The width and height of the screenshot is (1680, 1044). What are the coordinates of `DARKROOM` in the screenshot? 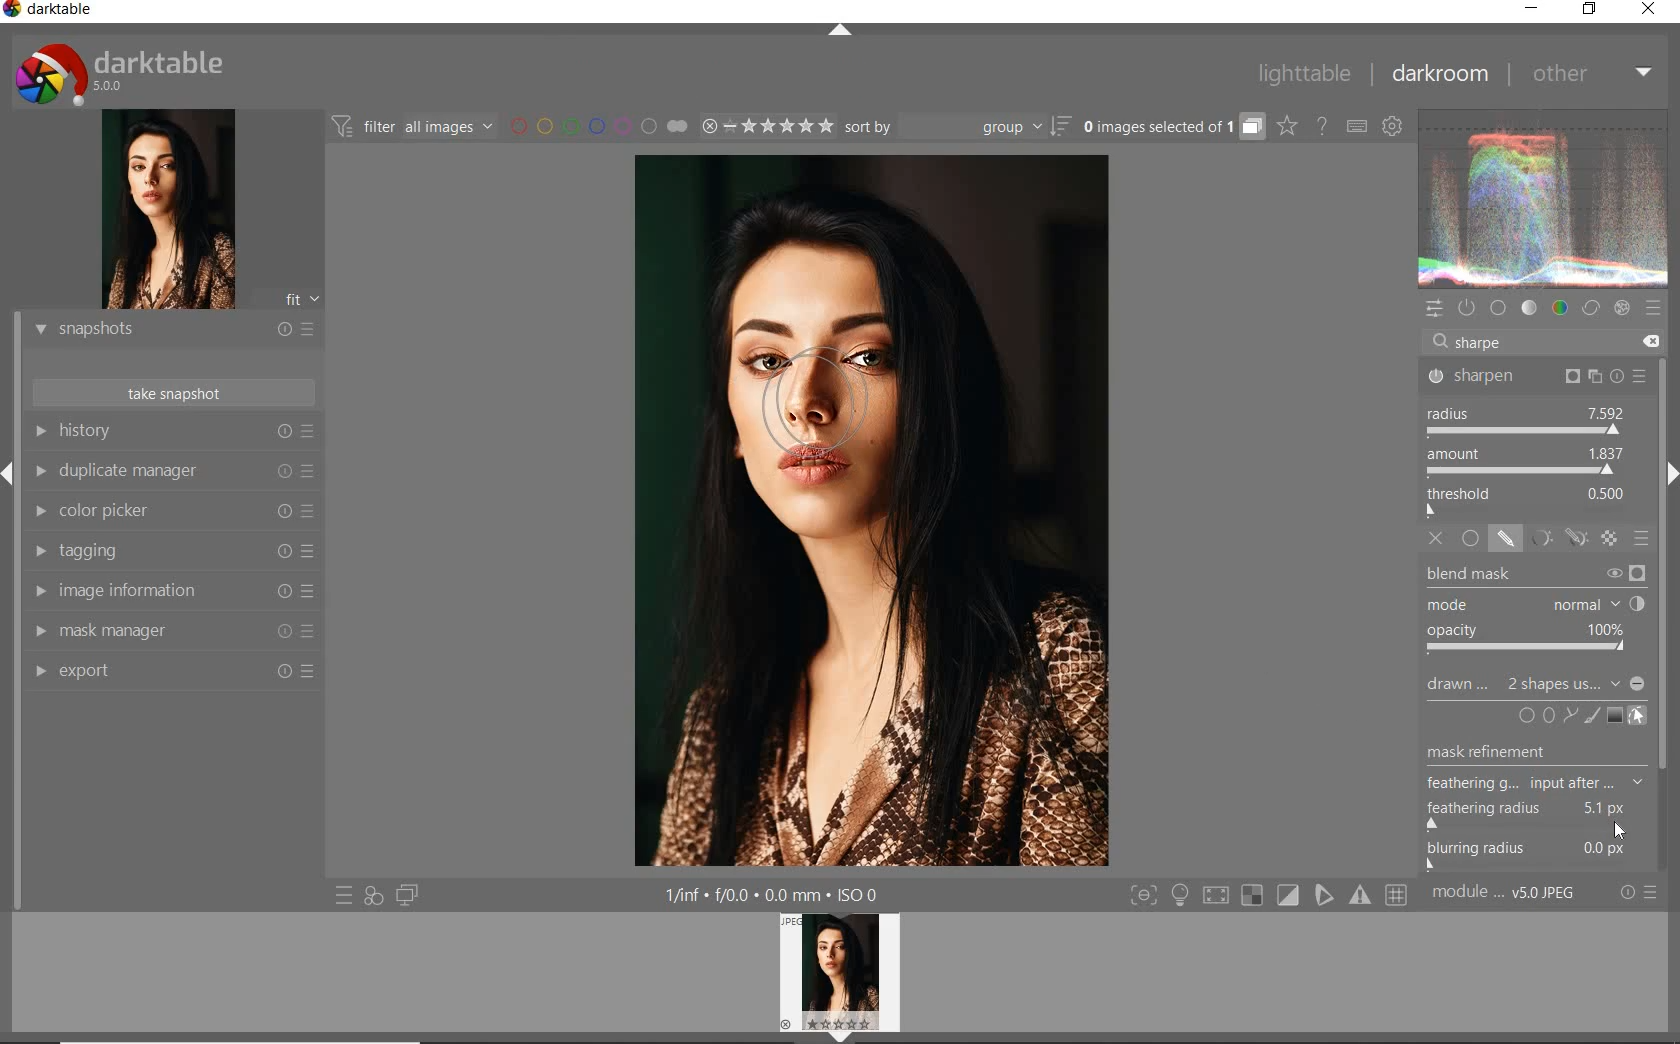 It's located at (1440, 75).